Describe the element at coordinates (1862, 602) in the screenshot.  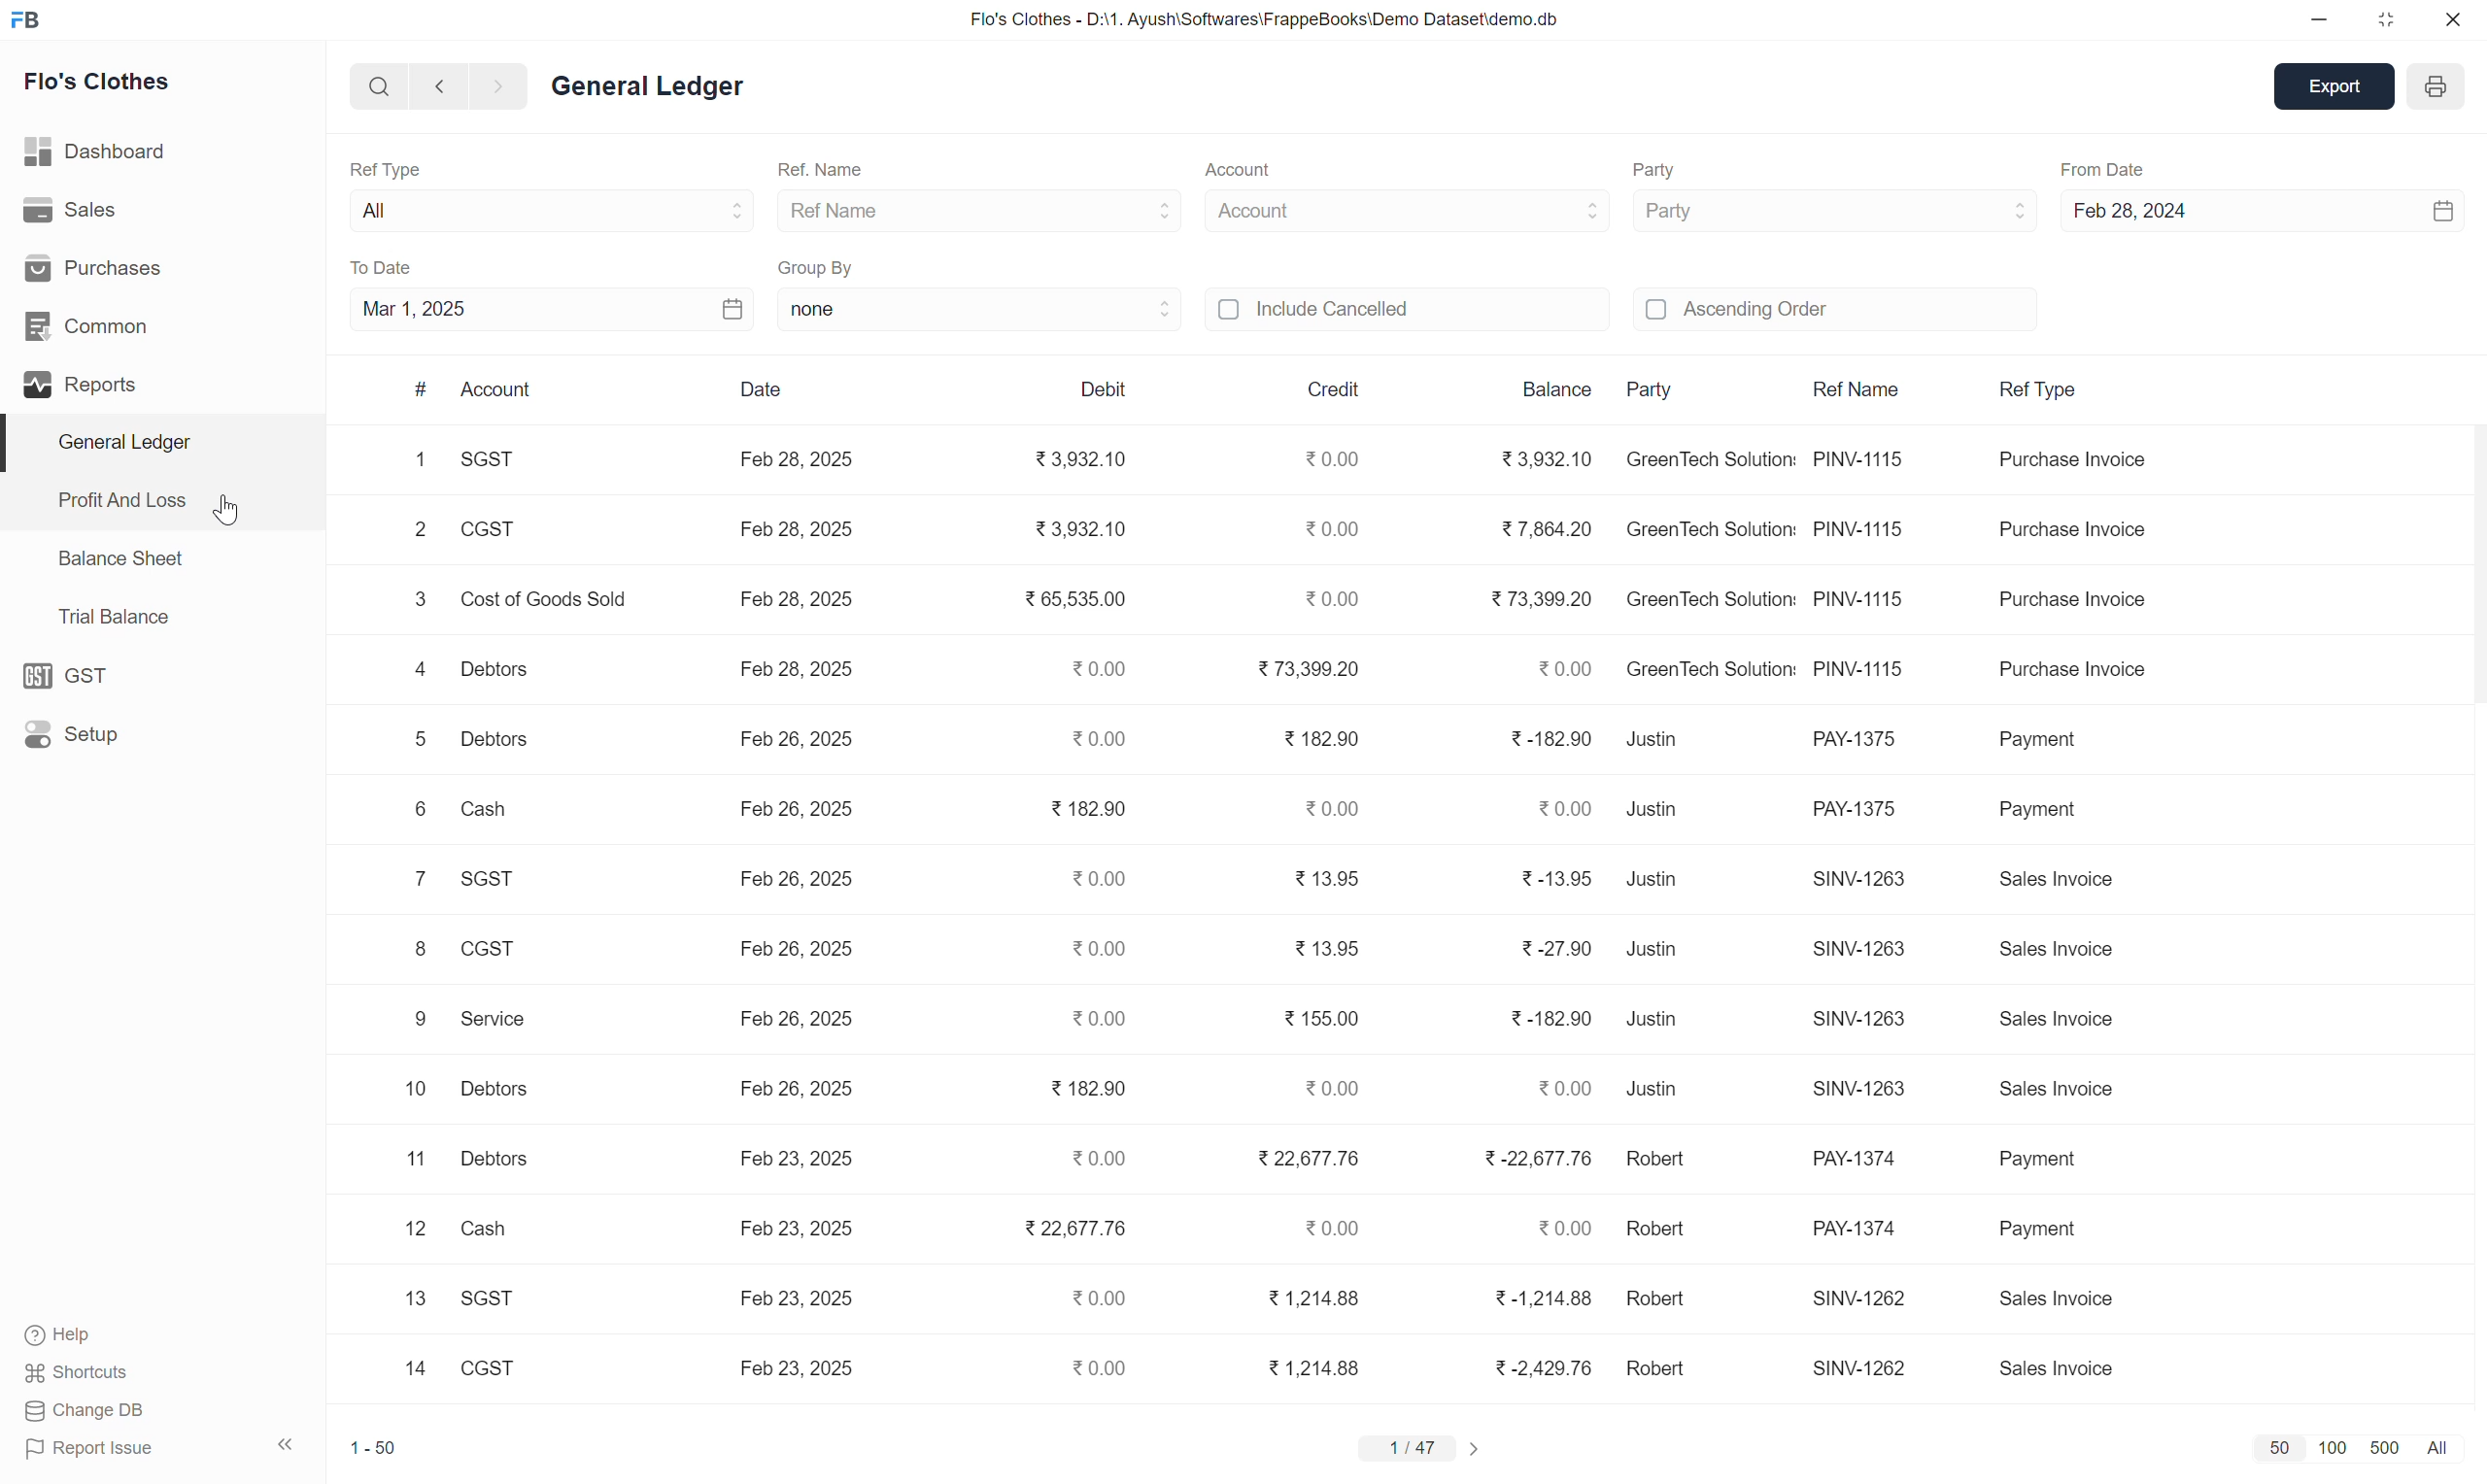
I see `PINV-1115` at that location.